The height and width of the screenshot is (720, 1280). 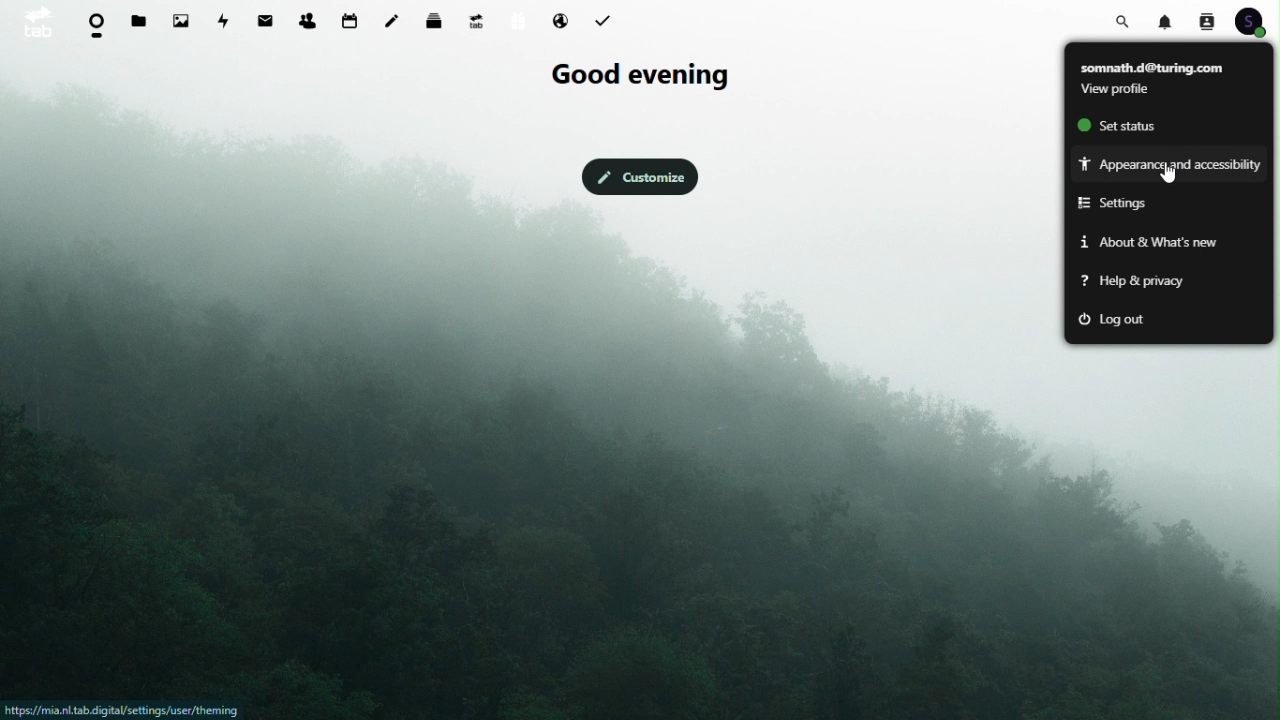 I want to click on Activity, so click(x=226, y=19).